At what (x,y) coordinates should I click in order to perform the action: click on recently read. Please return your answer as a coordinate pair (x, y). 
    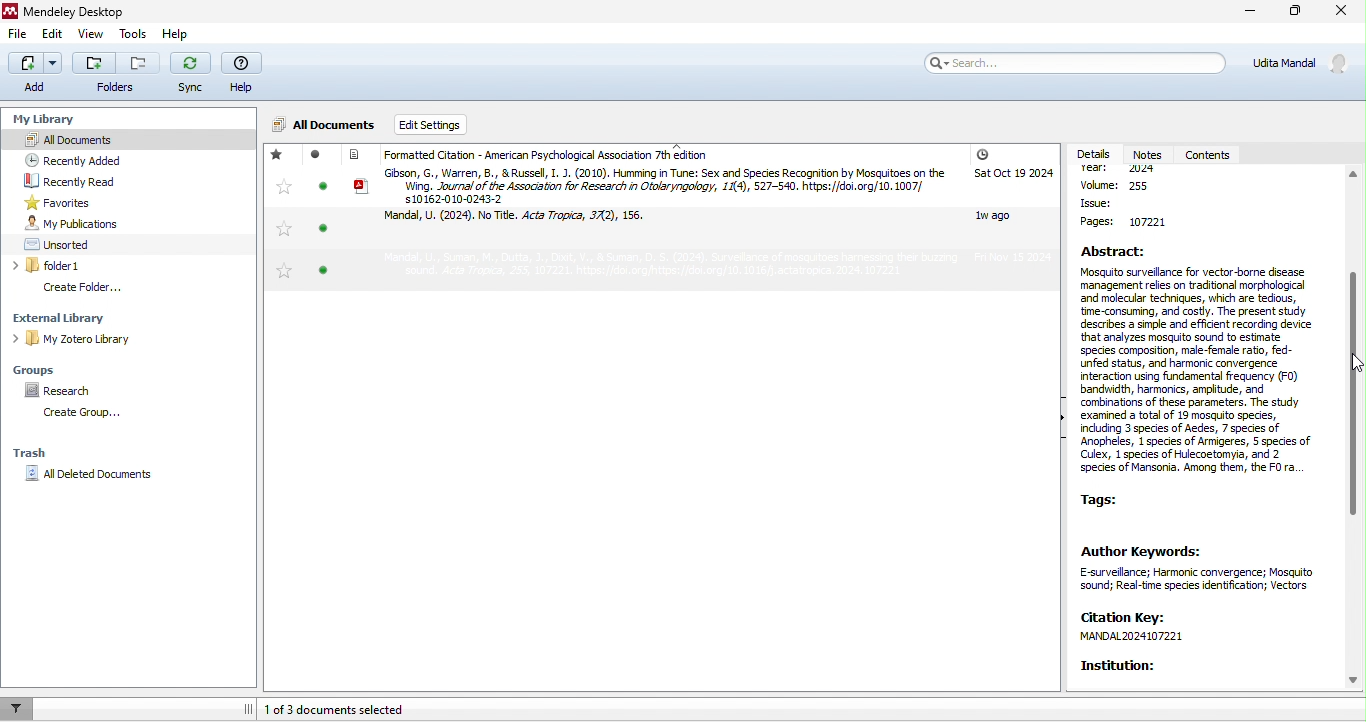
    Looking at the image, I should click on (91, 182).